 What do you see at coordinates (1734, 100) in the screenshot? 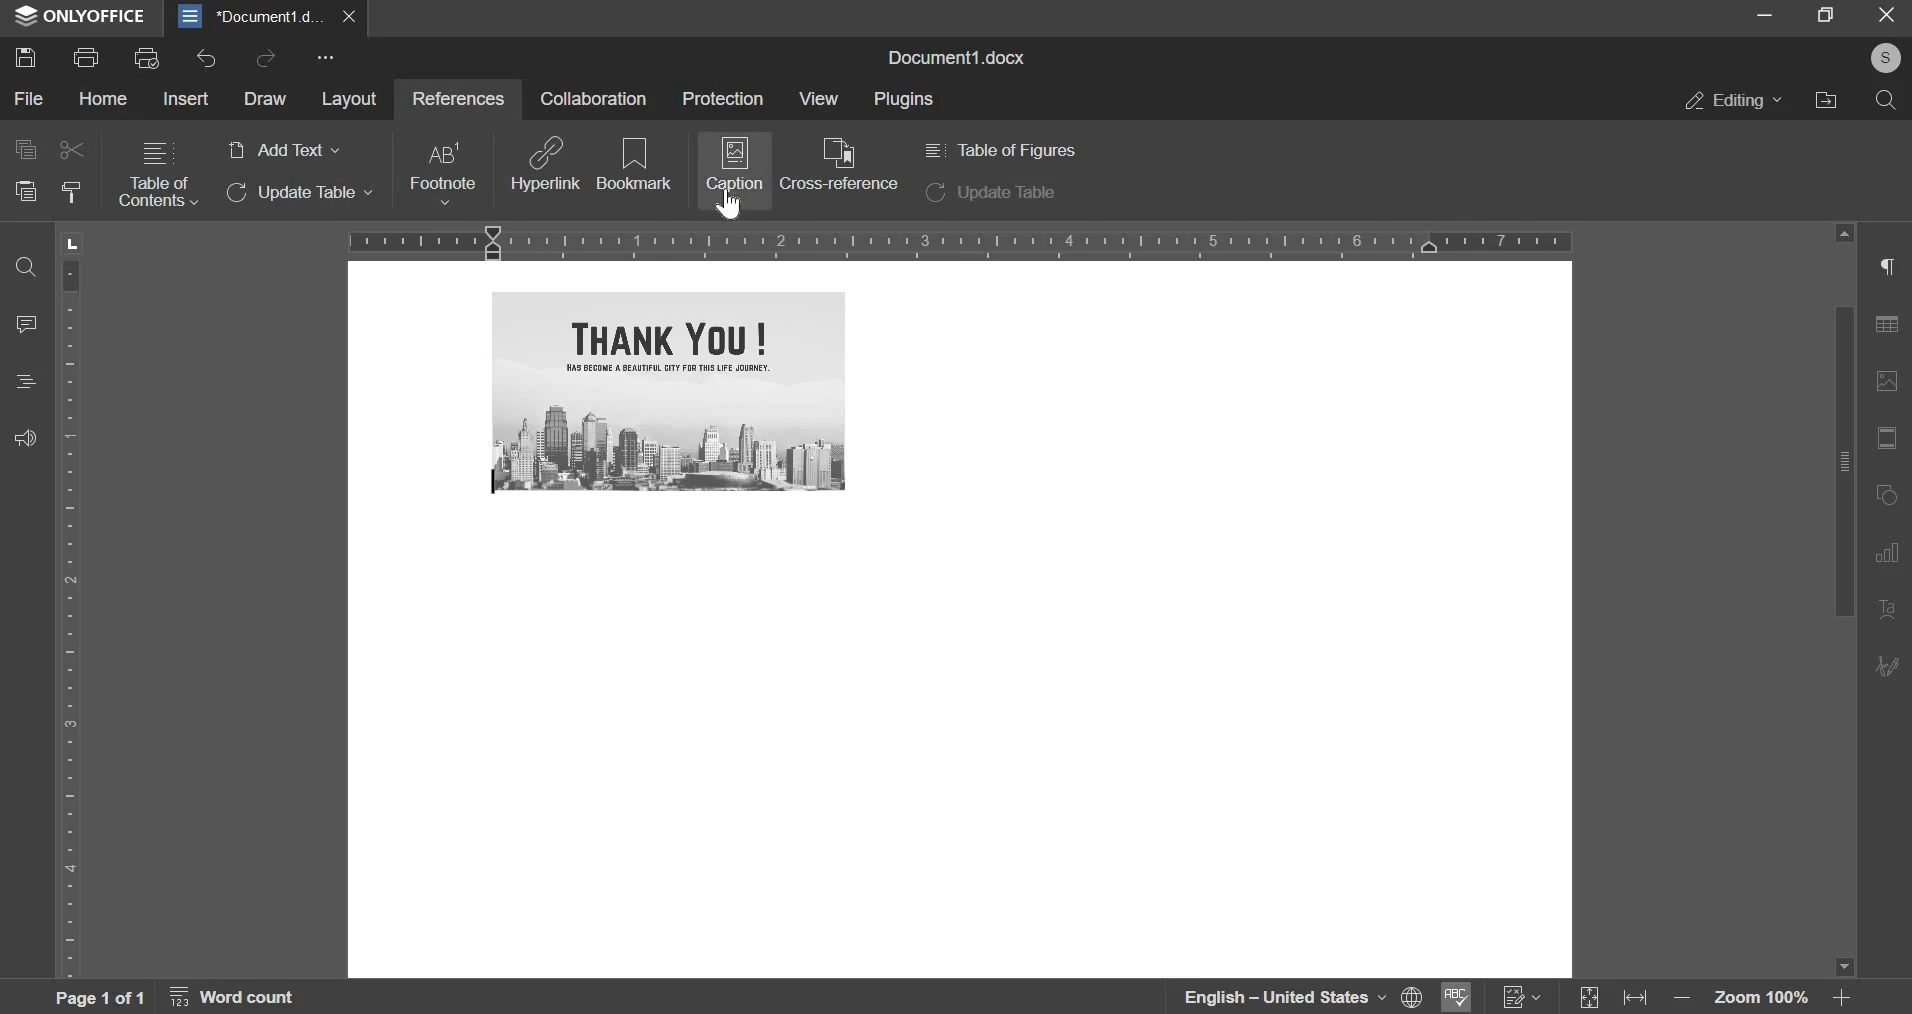
I see `editing` at bounding box center [1734, 100].